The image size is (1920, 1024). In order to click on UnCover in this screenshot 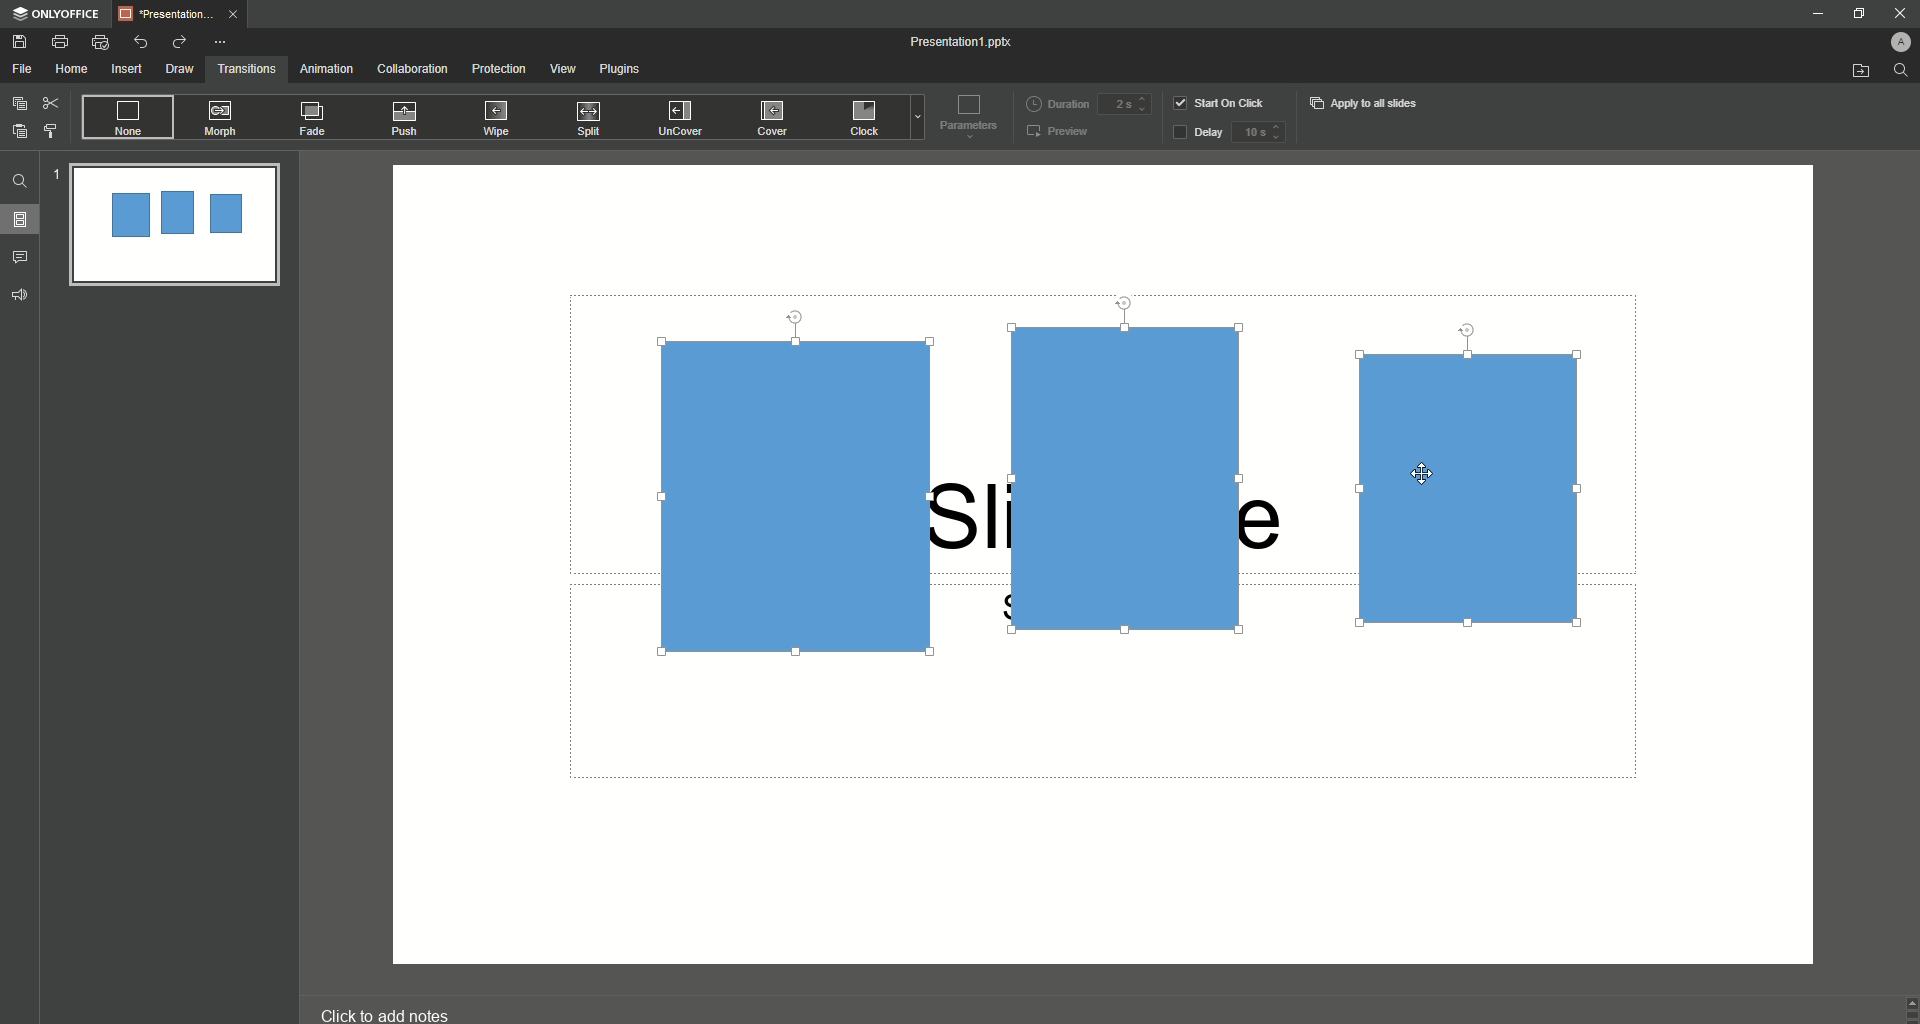, I will do `click(687, 119)`.